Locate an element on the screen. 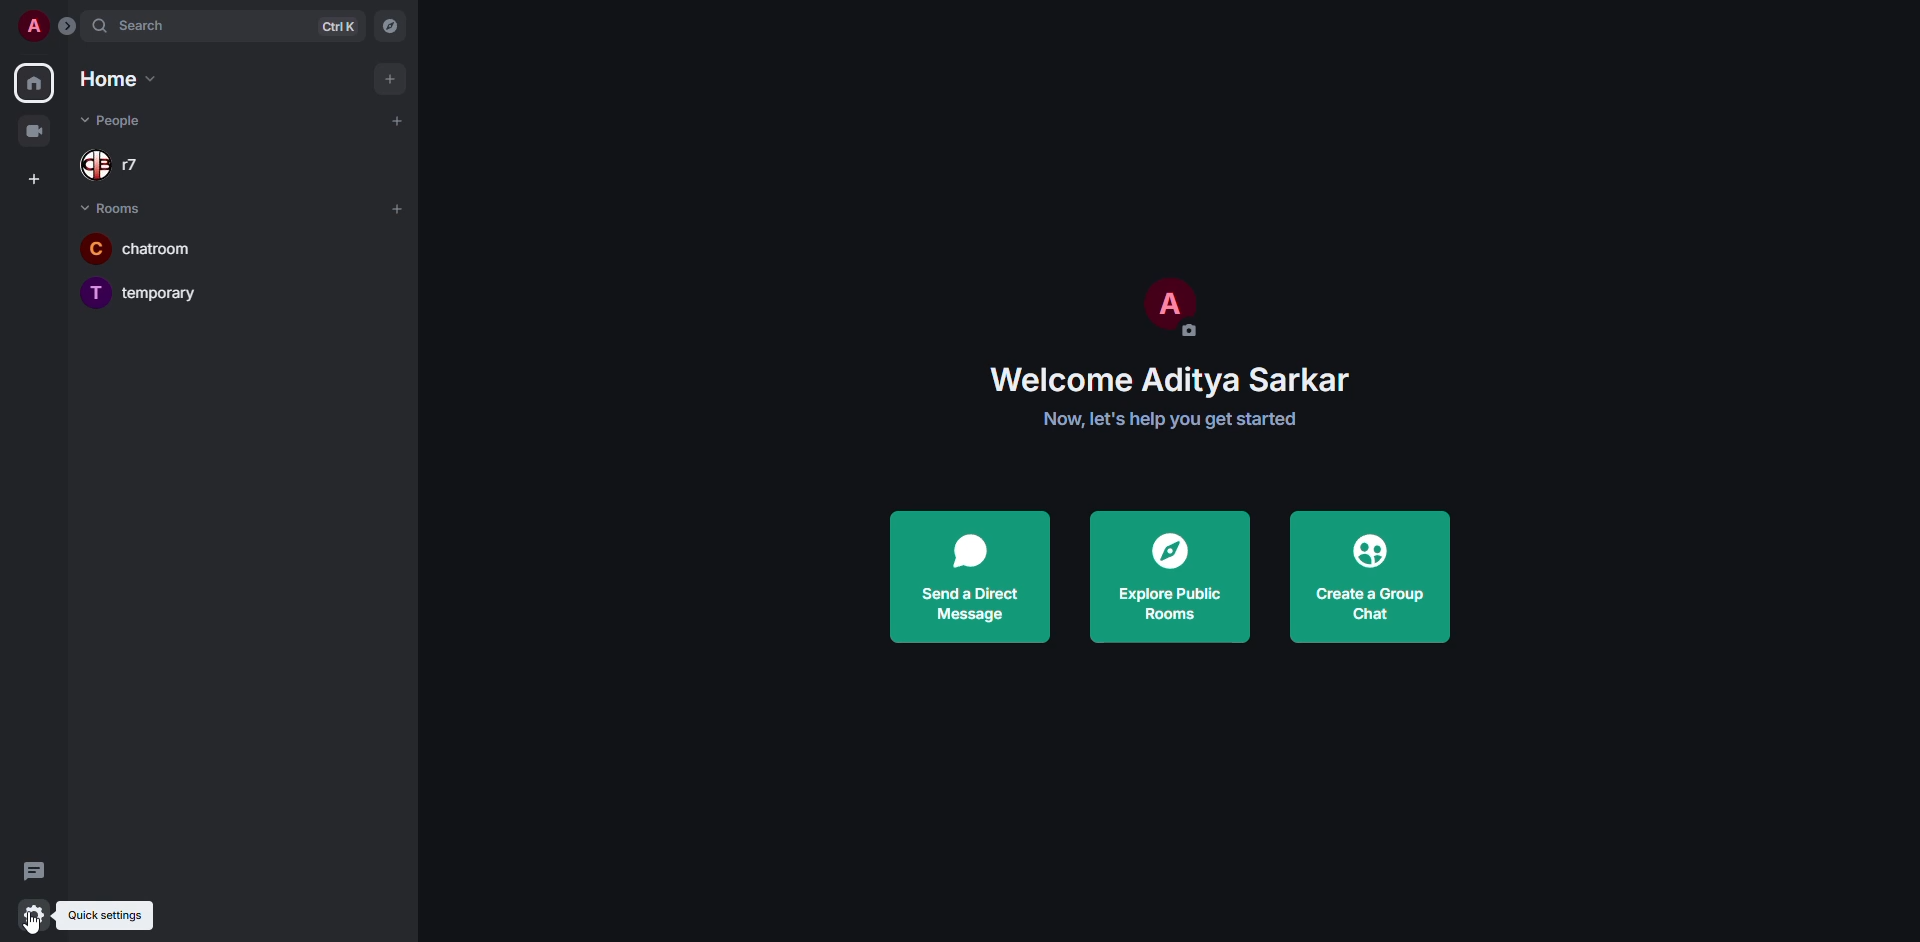  threads is located at coordinates (34, 871).